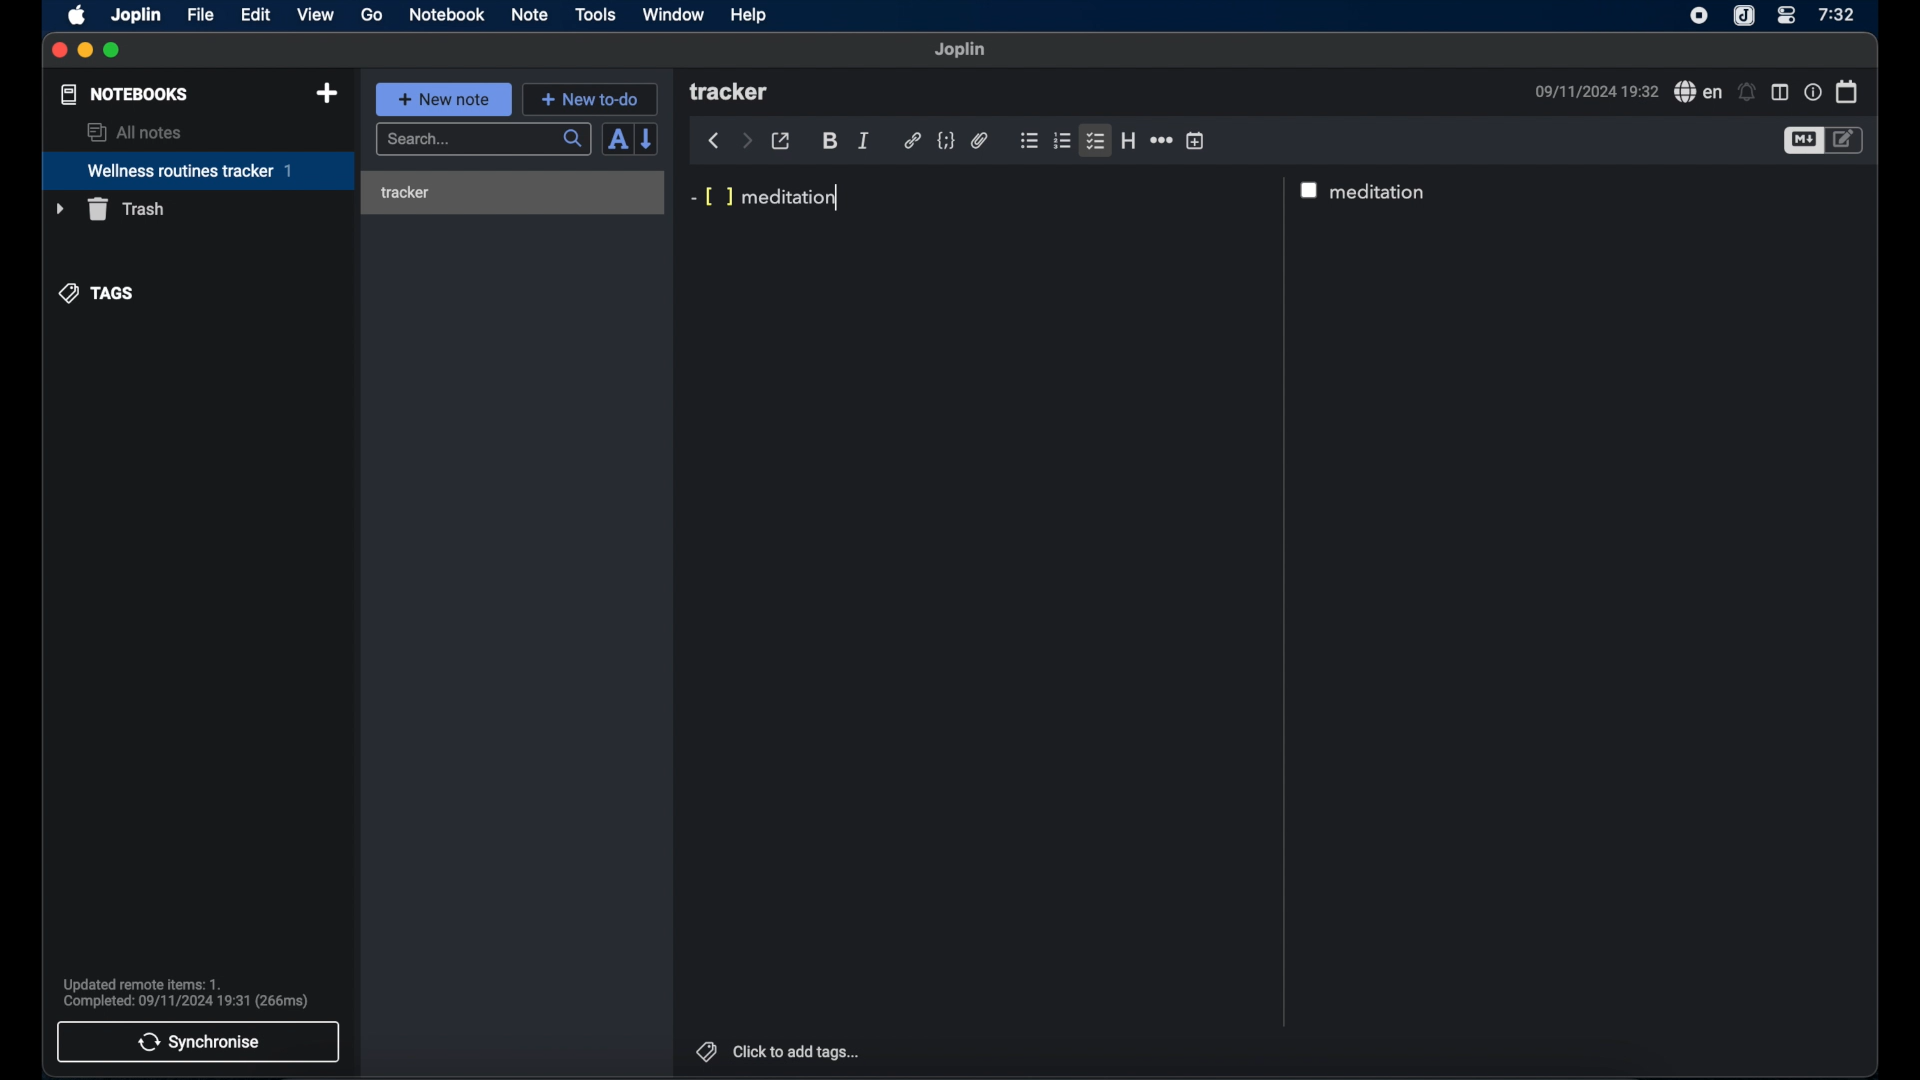 This screenshot has width=1920, height=1080. What do you see at coordinates (1593, 91) in the screenshot?
I see `09/11/2024 19:32` at bounding box center [1593, 91].